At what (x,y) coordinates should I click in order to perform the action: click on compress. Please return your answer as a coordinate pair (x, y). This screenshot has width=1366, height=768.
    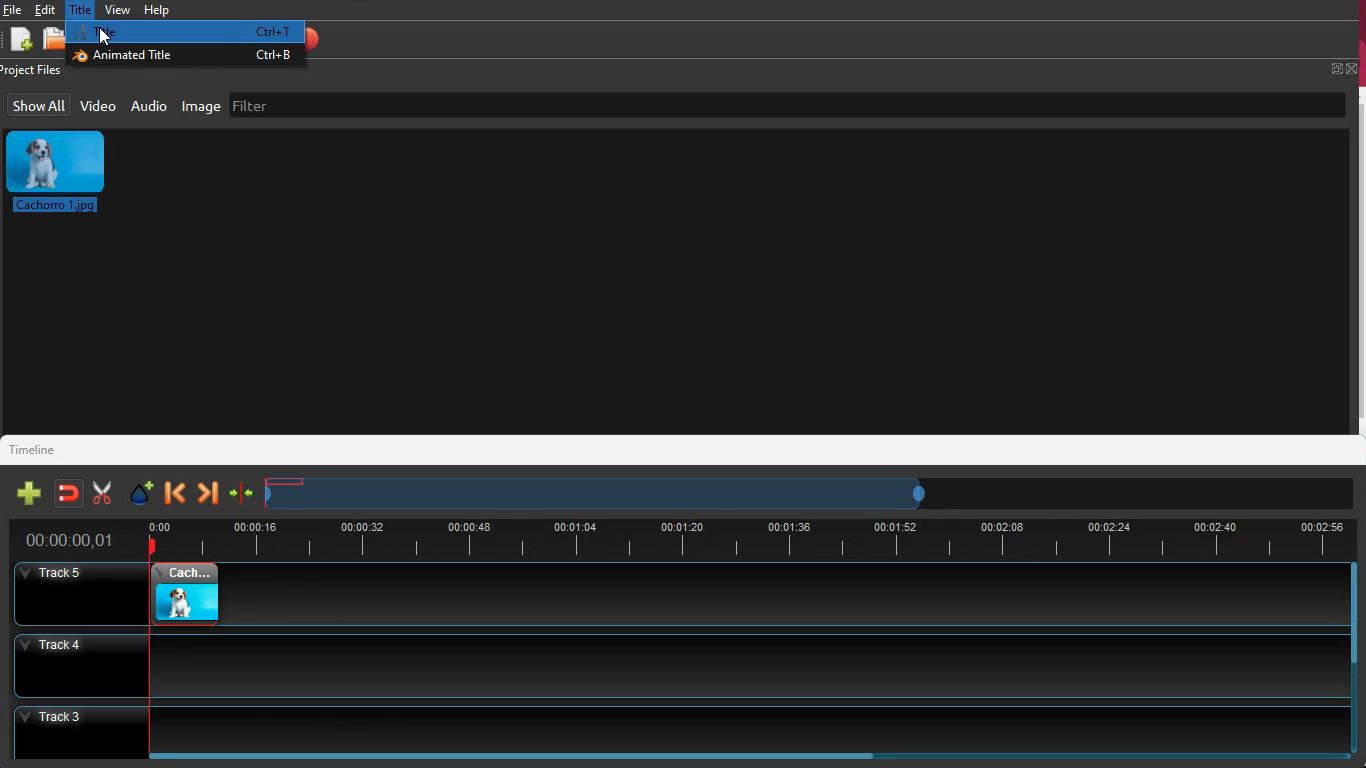
    Looking at the image, I should click on (241, 496).